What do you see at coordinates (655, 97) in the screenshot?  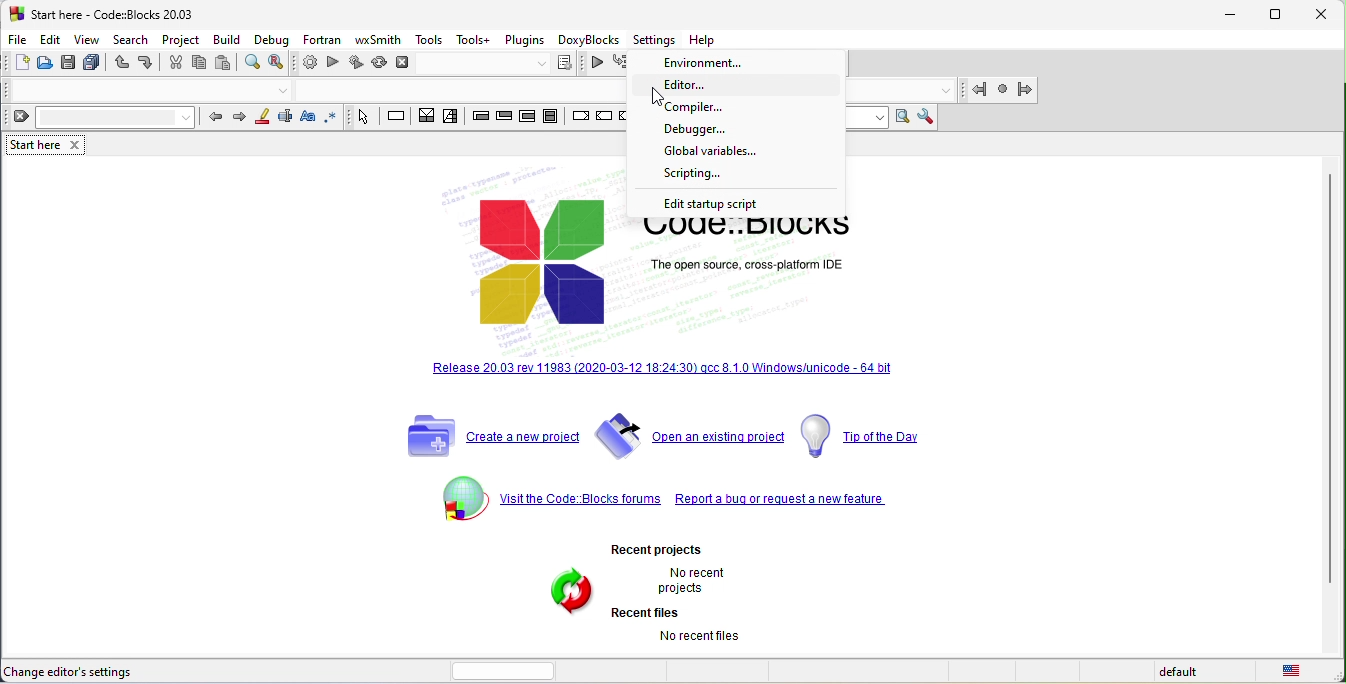 I see `cursor movement` at bounding box center [655, 97].